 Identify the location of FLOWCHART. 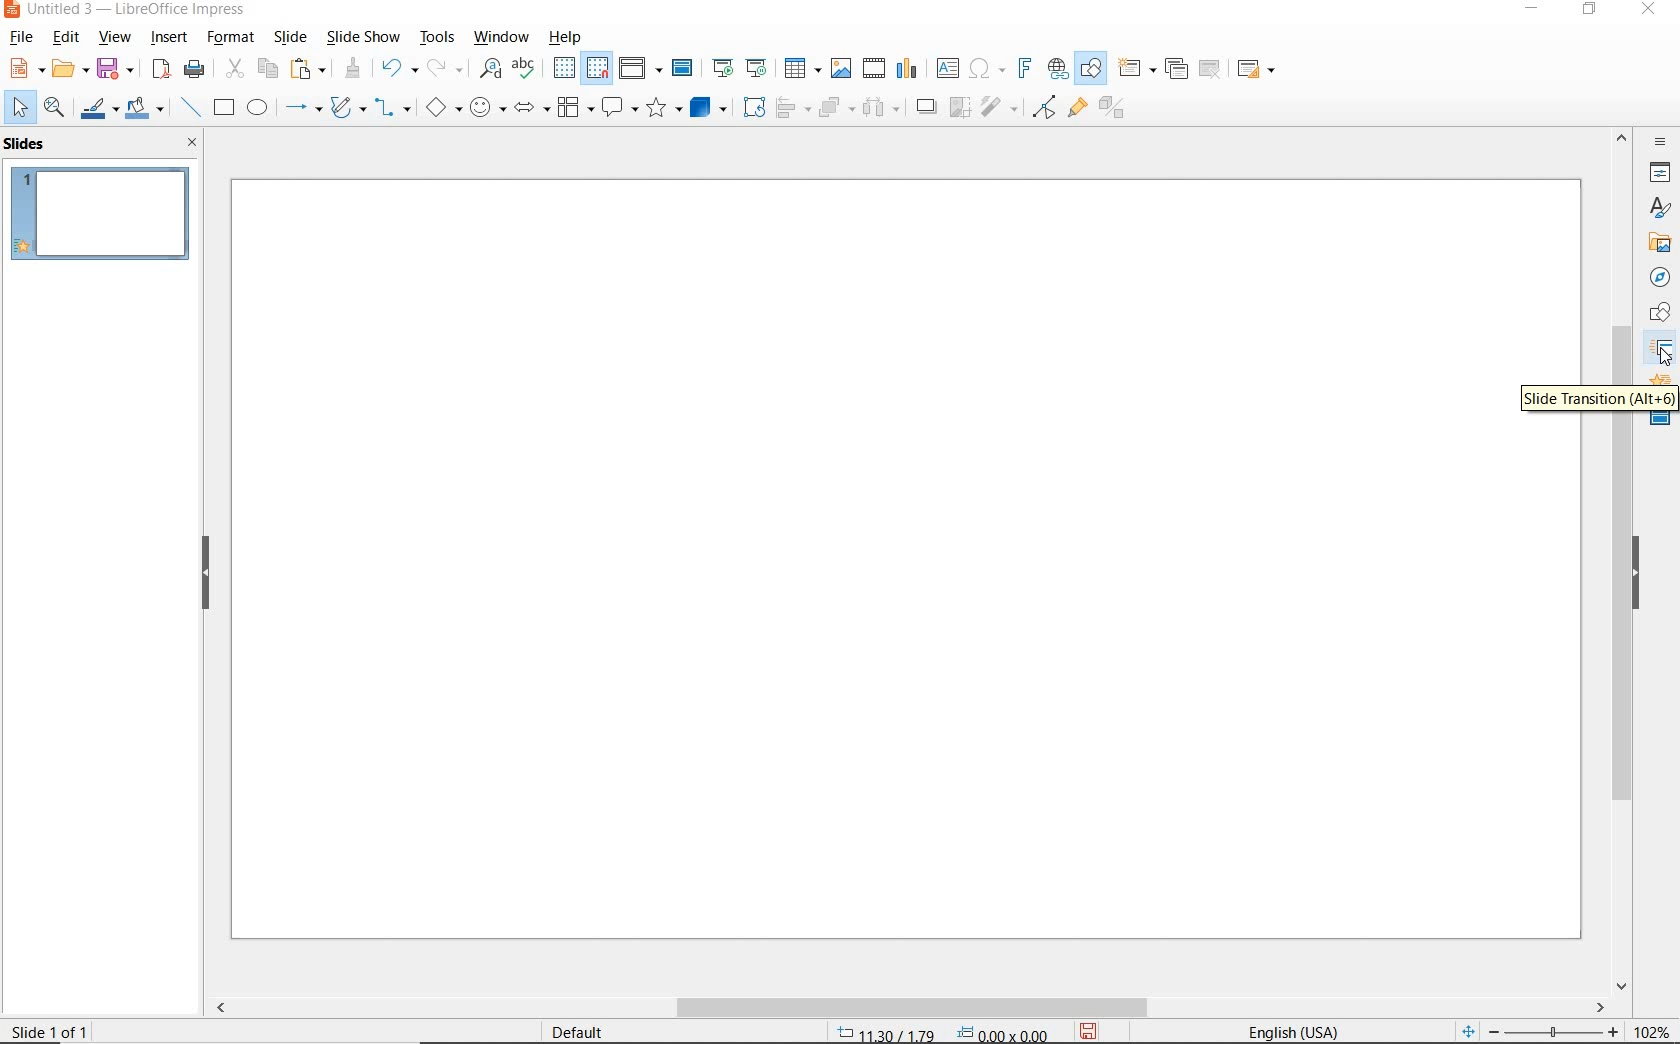
(574, 110).